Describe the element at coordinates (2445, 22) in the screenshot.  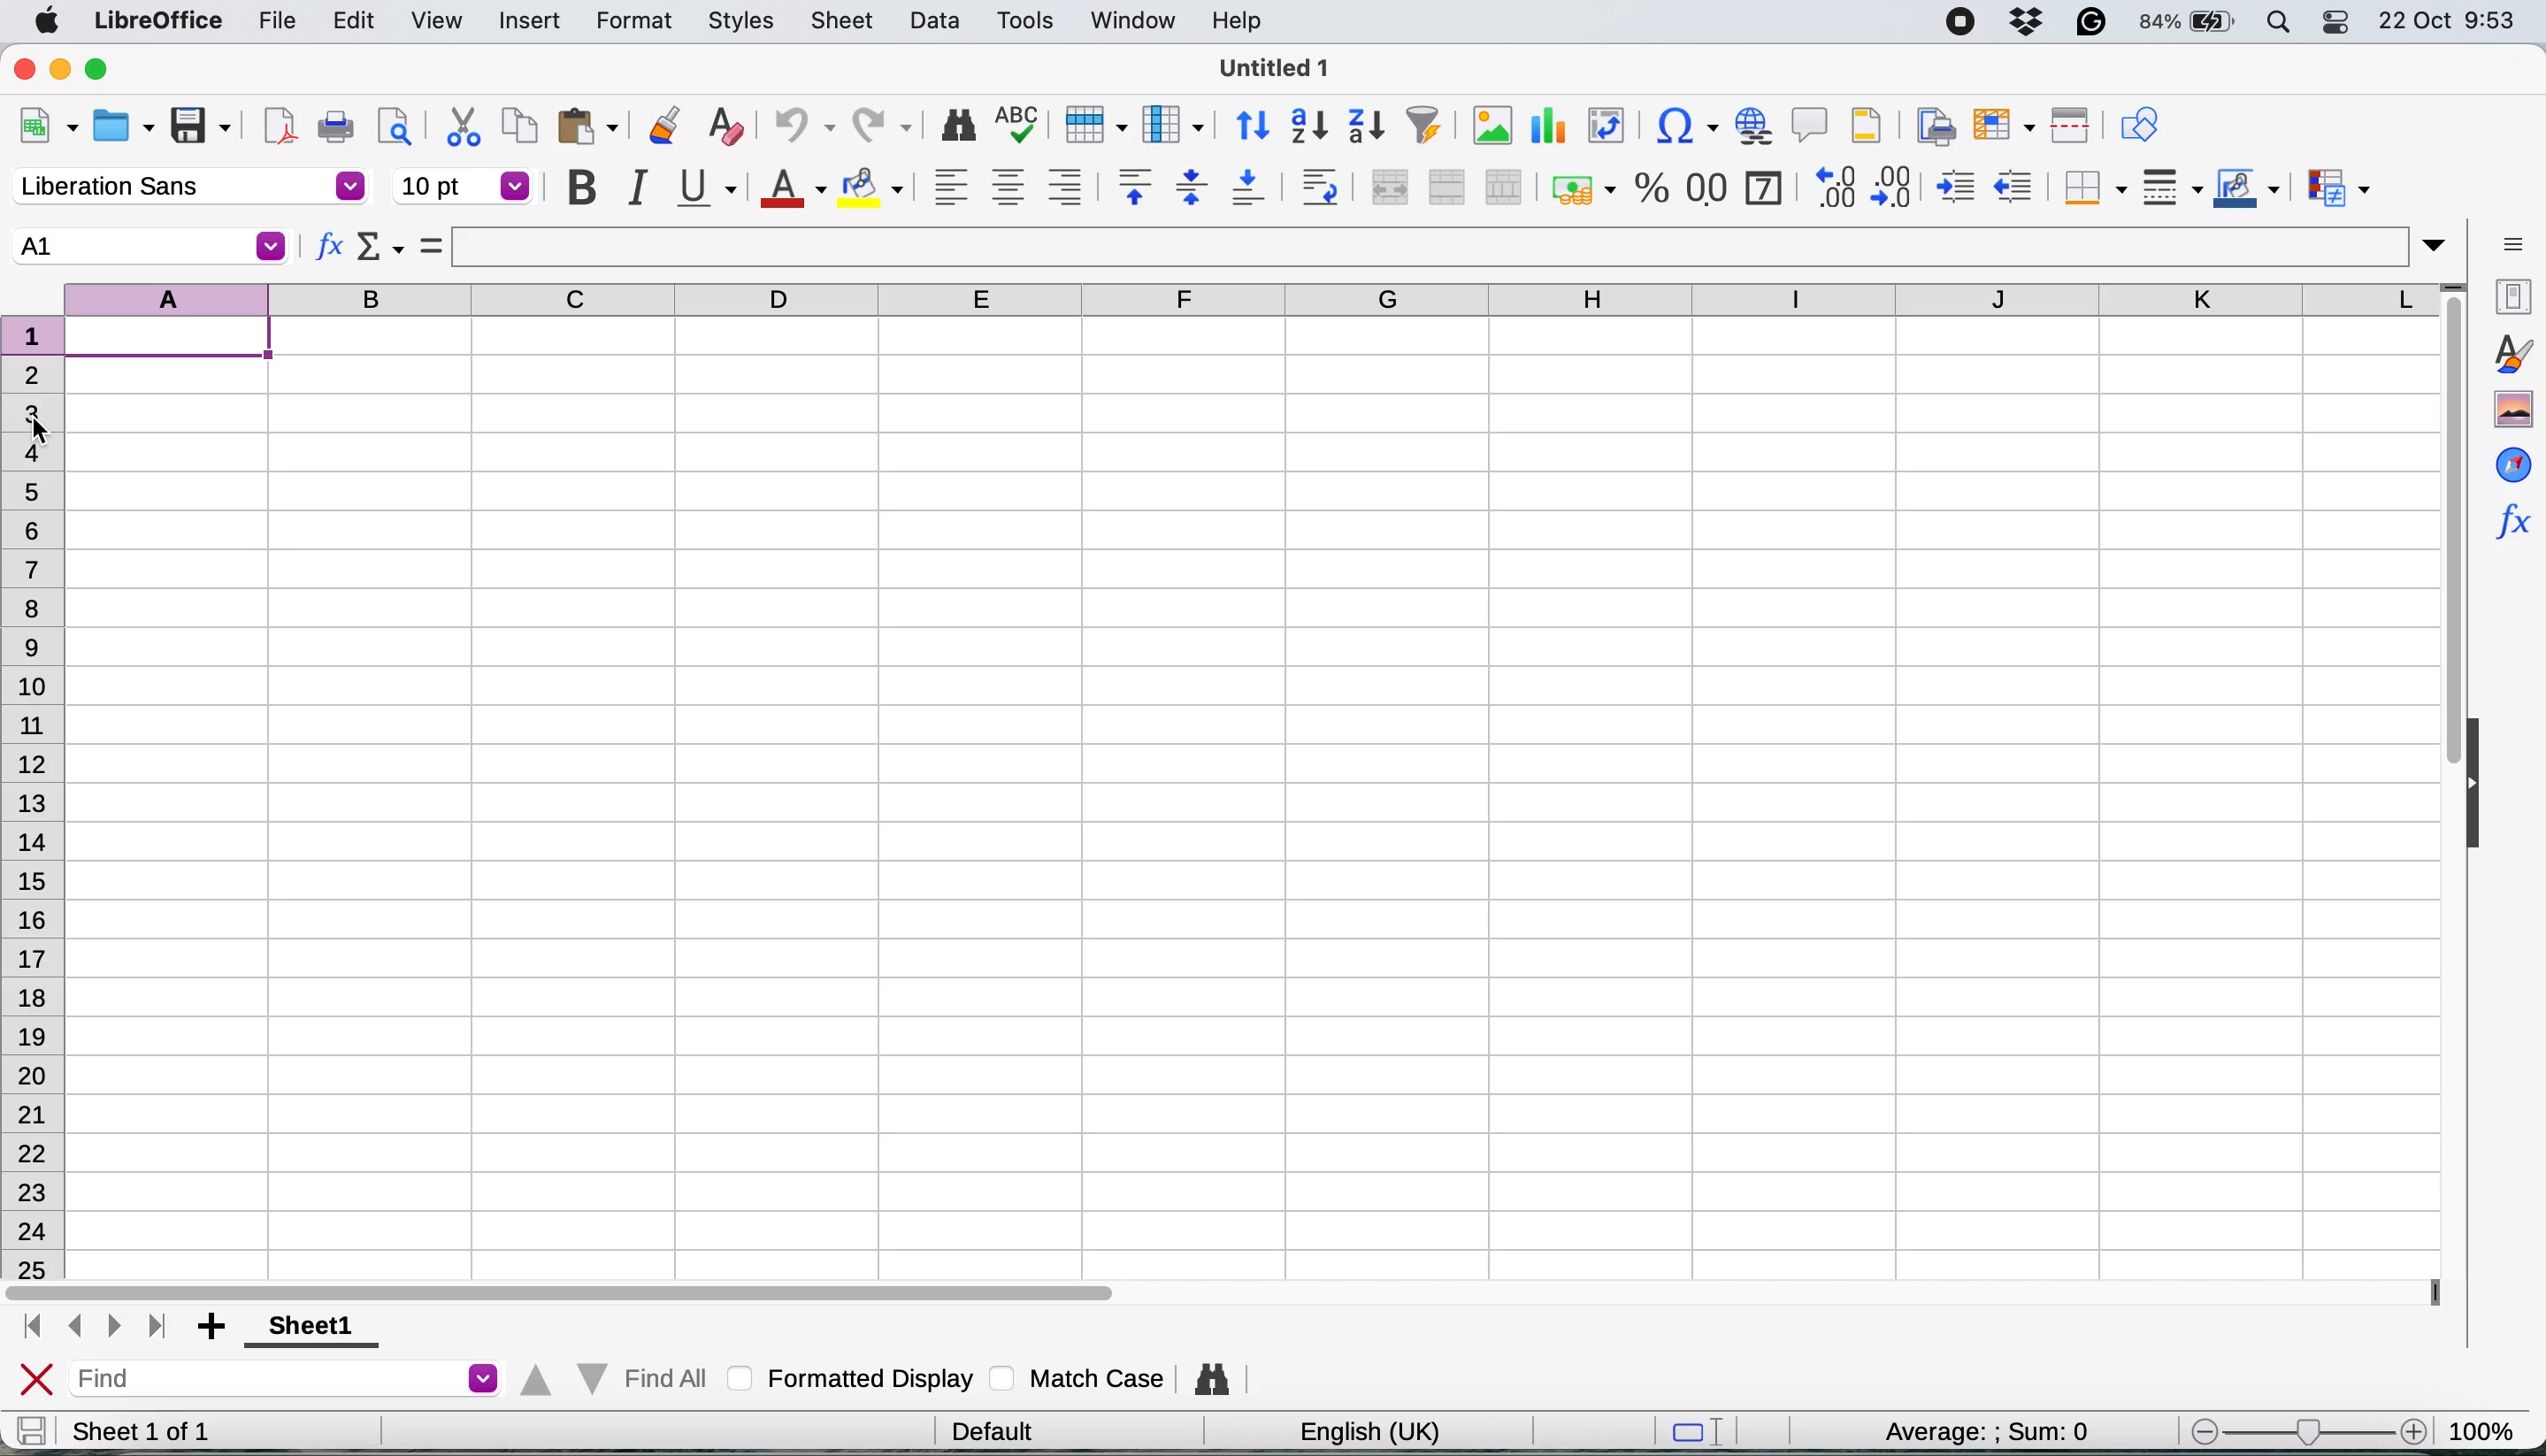
I see `22 oct 9:53` at that location.